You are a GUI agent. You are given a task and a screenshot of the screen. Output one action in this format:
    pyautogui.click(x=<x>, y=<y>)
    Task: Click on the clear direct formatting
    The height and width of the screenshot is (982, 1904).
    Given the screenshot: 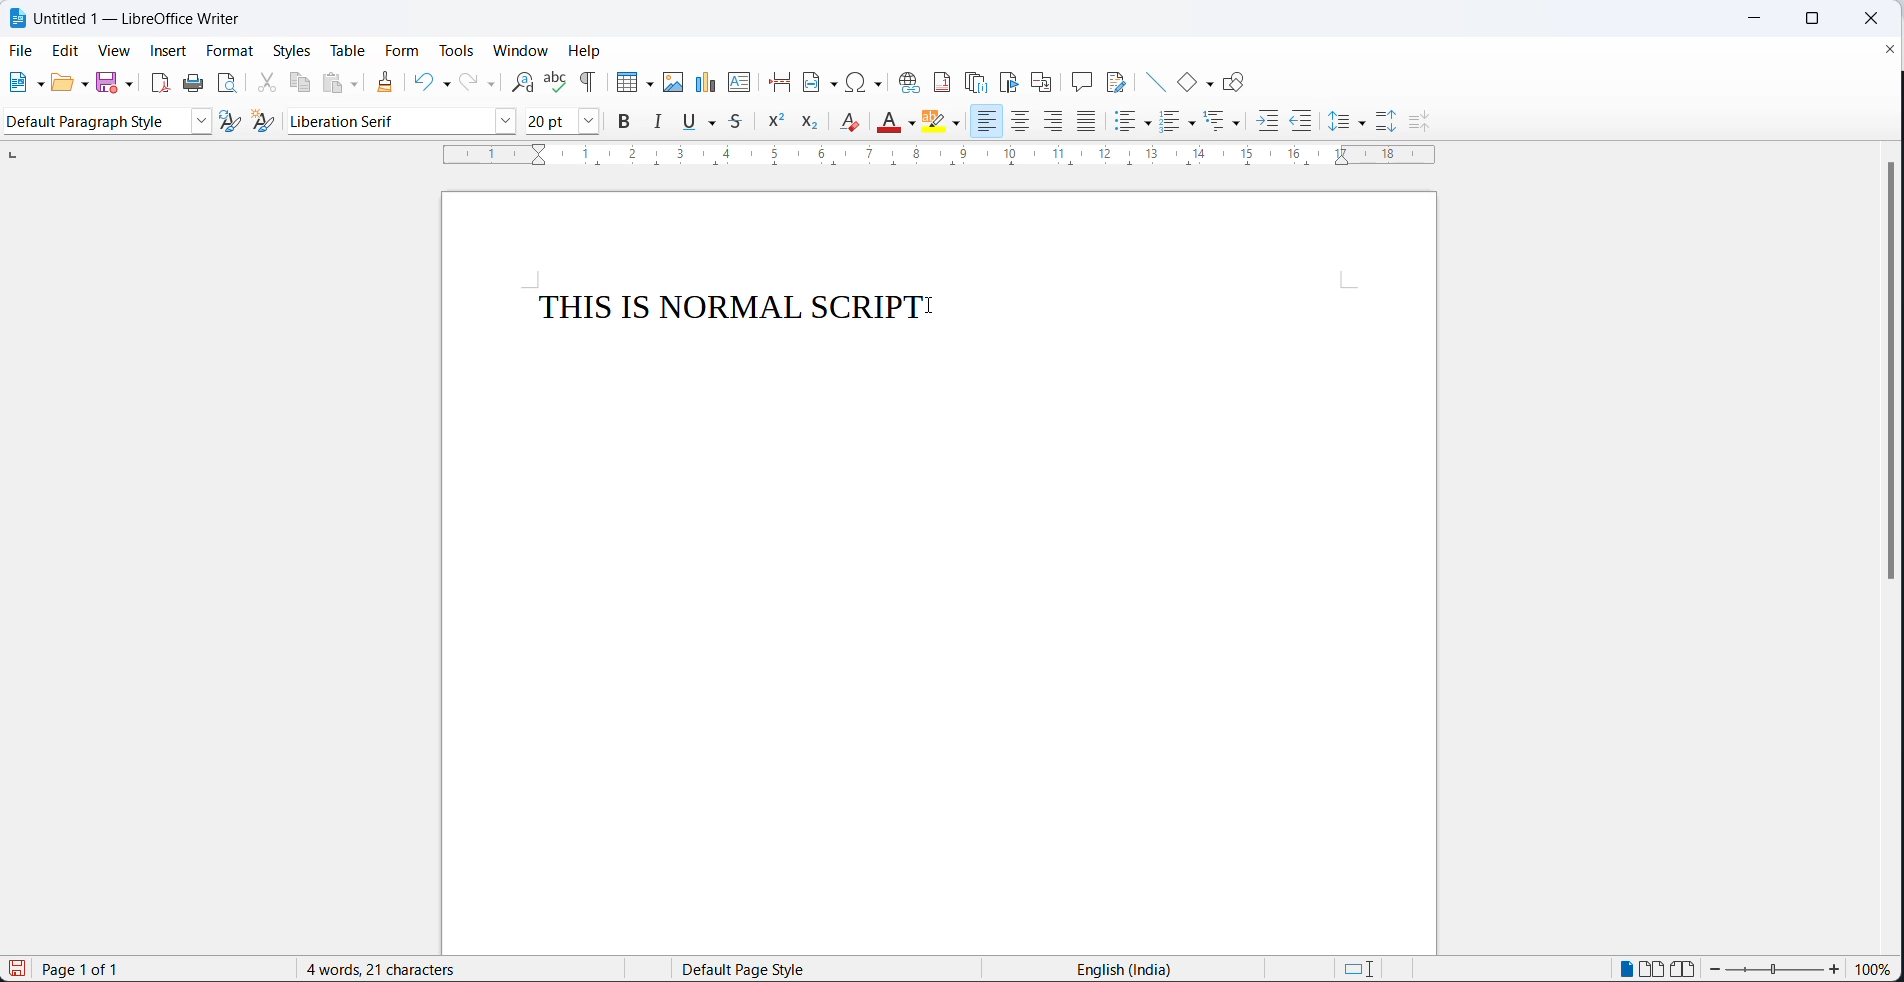 What is the action you would take?
    pyautogui.click(x=888, y=123)
    